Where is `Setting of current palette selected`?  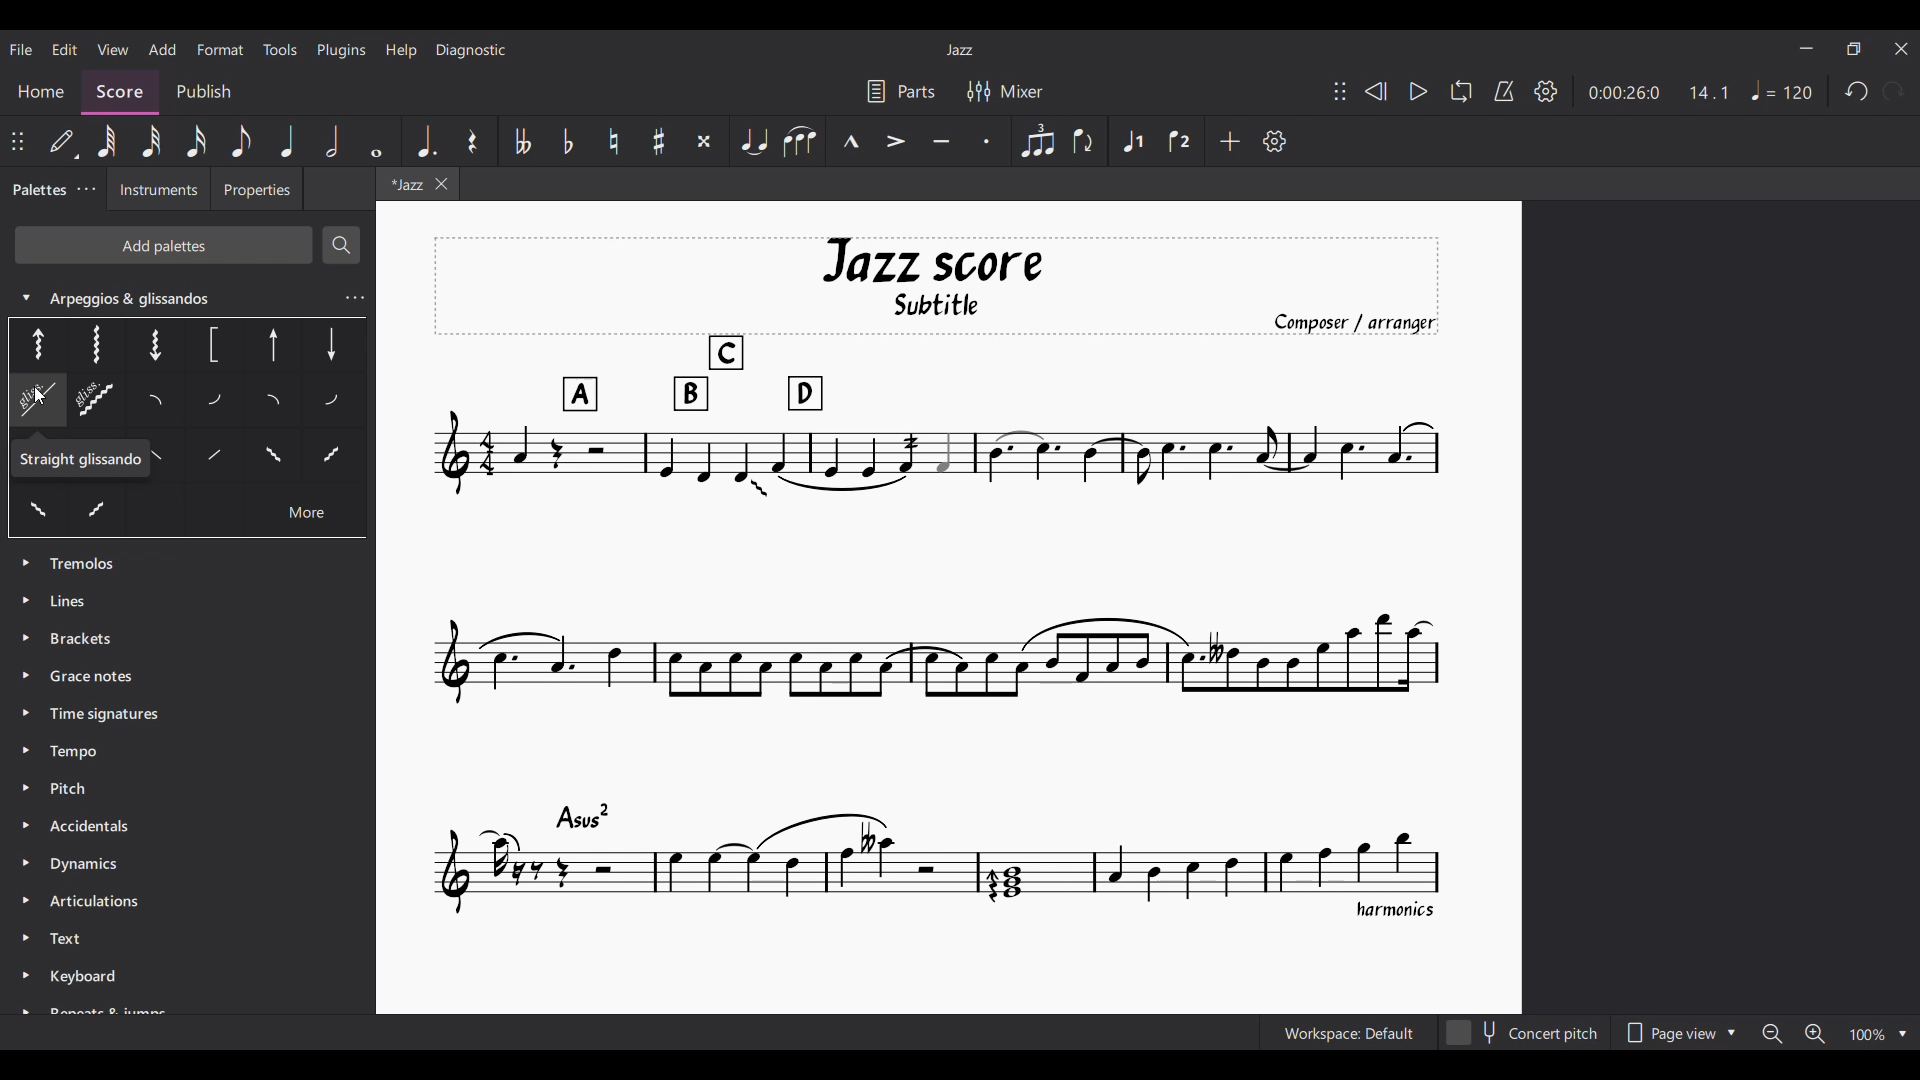
Setting of current palette selected is located at coordinates (354, 298).